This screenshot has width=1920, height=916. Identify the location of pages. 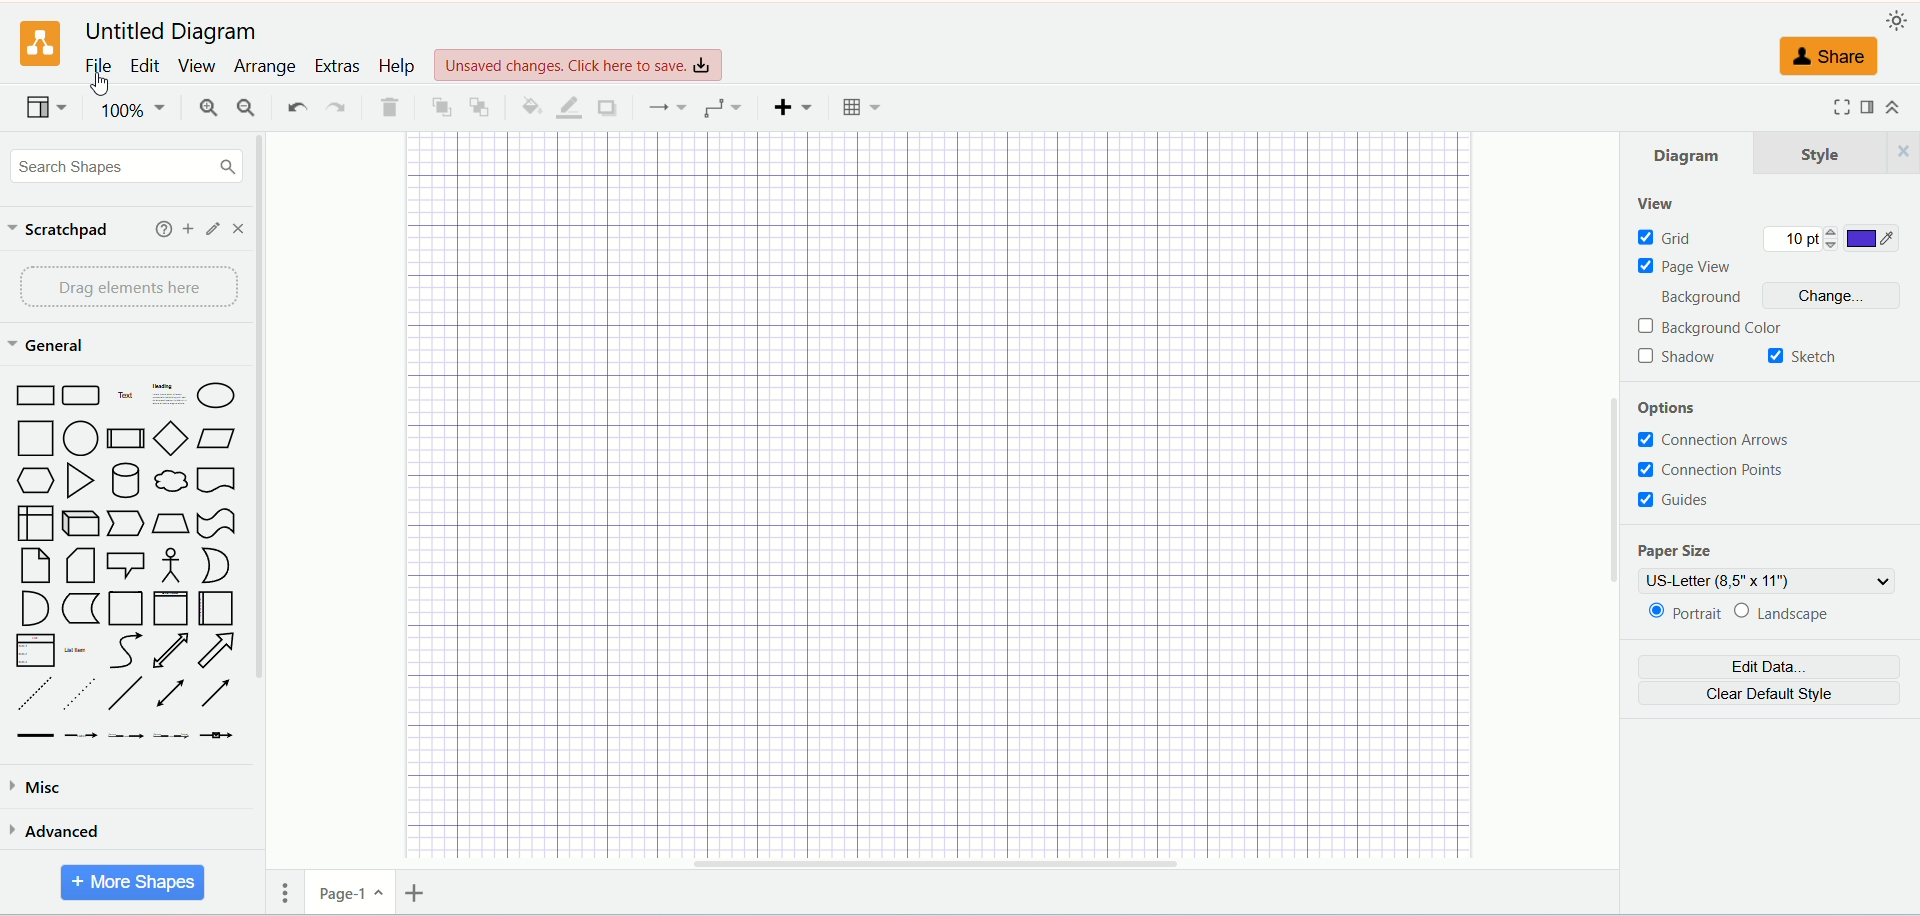
(286, 892).